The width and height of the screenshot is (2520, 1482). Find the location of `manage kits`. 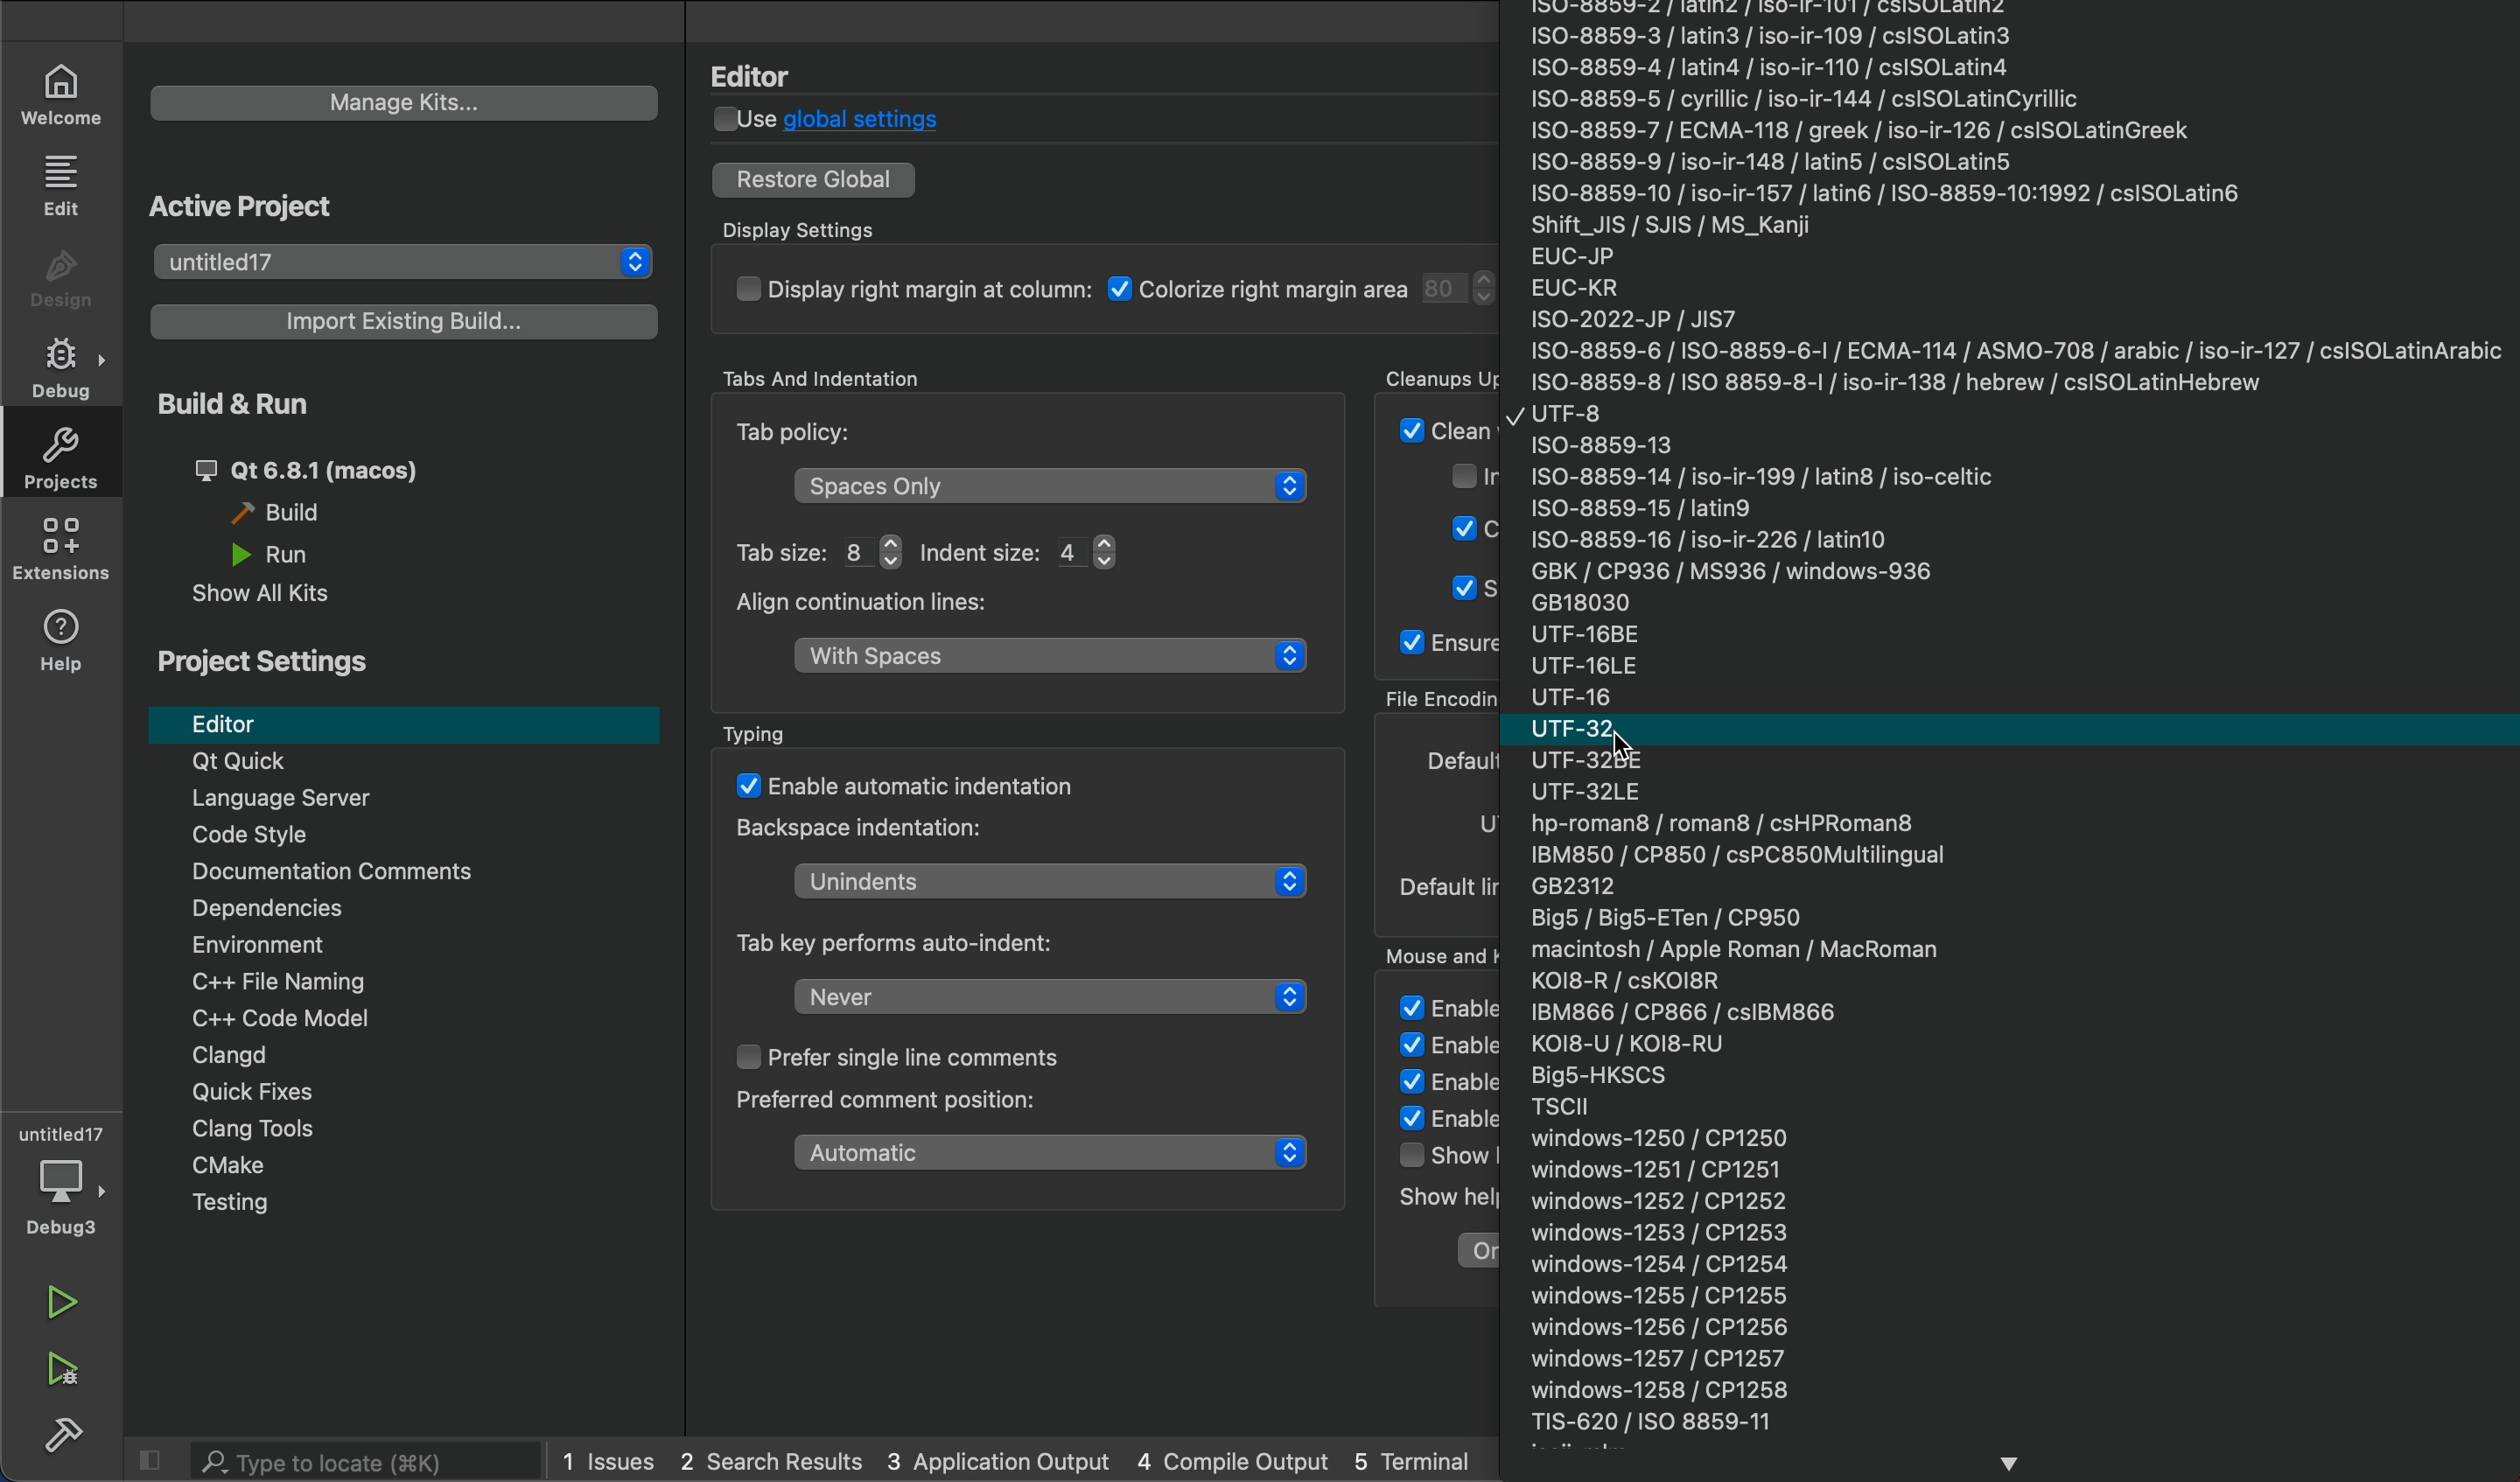

manage kits is located at coordinates (410, 101).